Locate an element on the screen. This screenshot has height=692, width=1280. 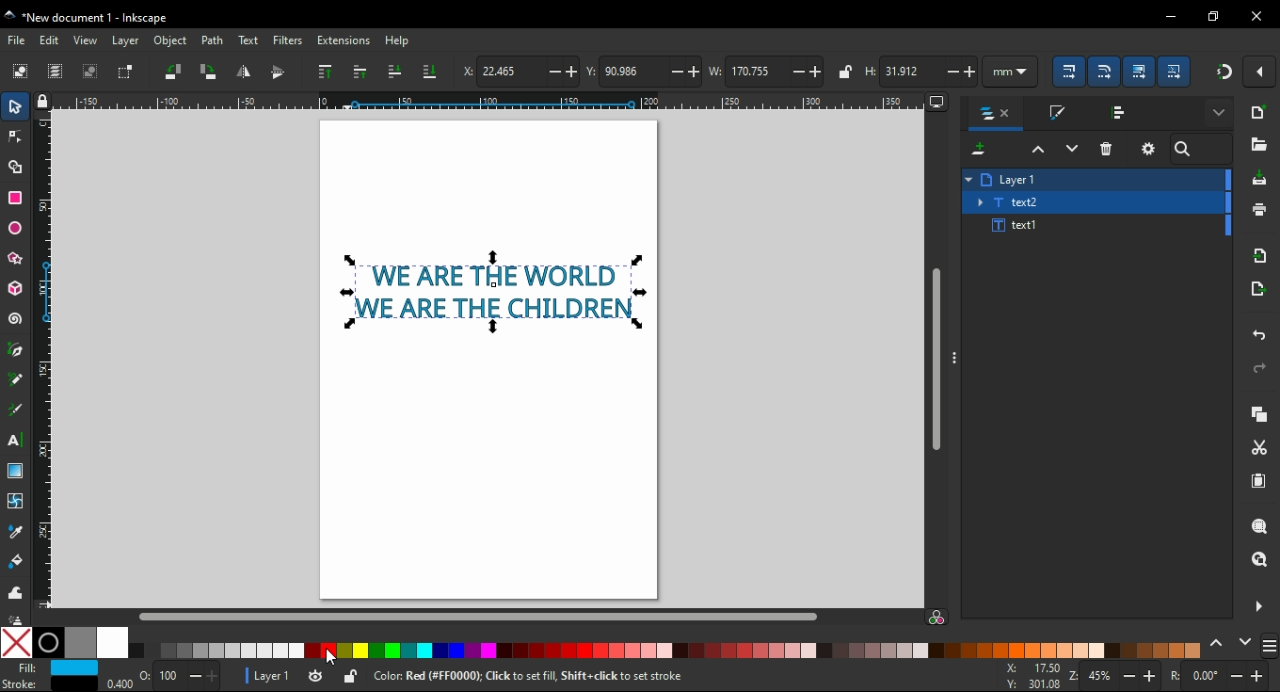
none is located at coordinates (15, 643).